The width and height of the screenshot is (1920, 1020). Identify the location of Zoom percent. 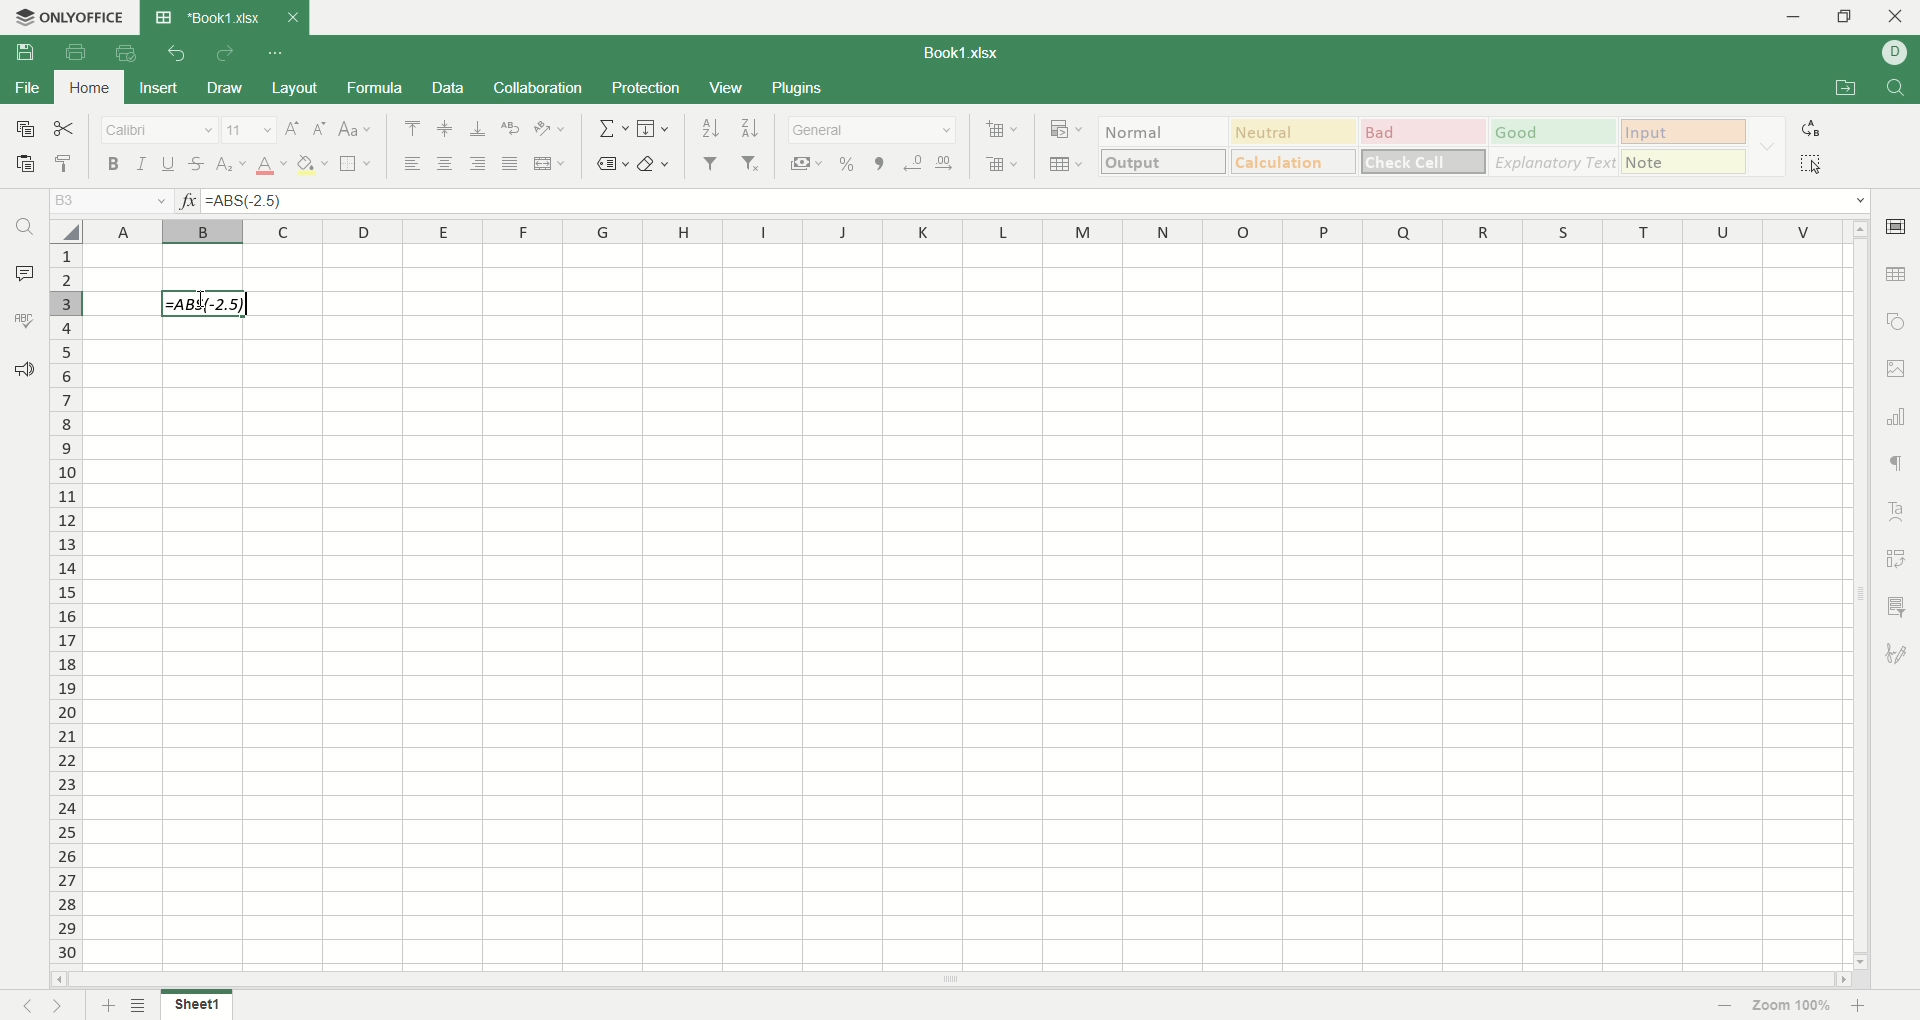
(1792, 1007).